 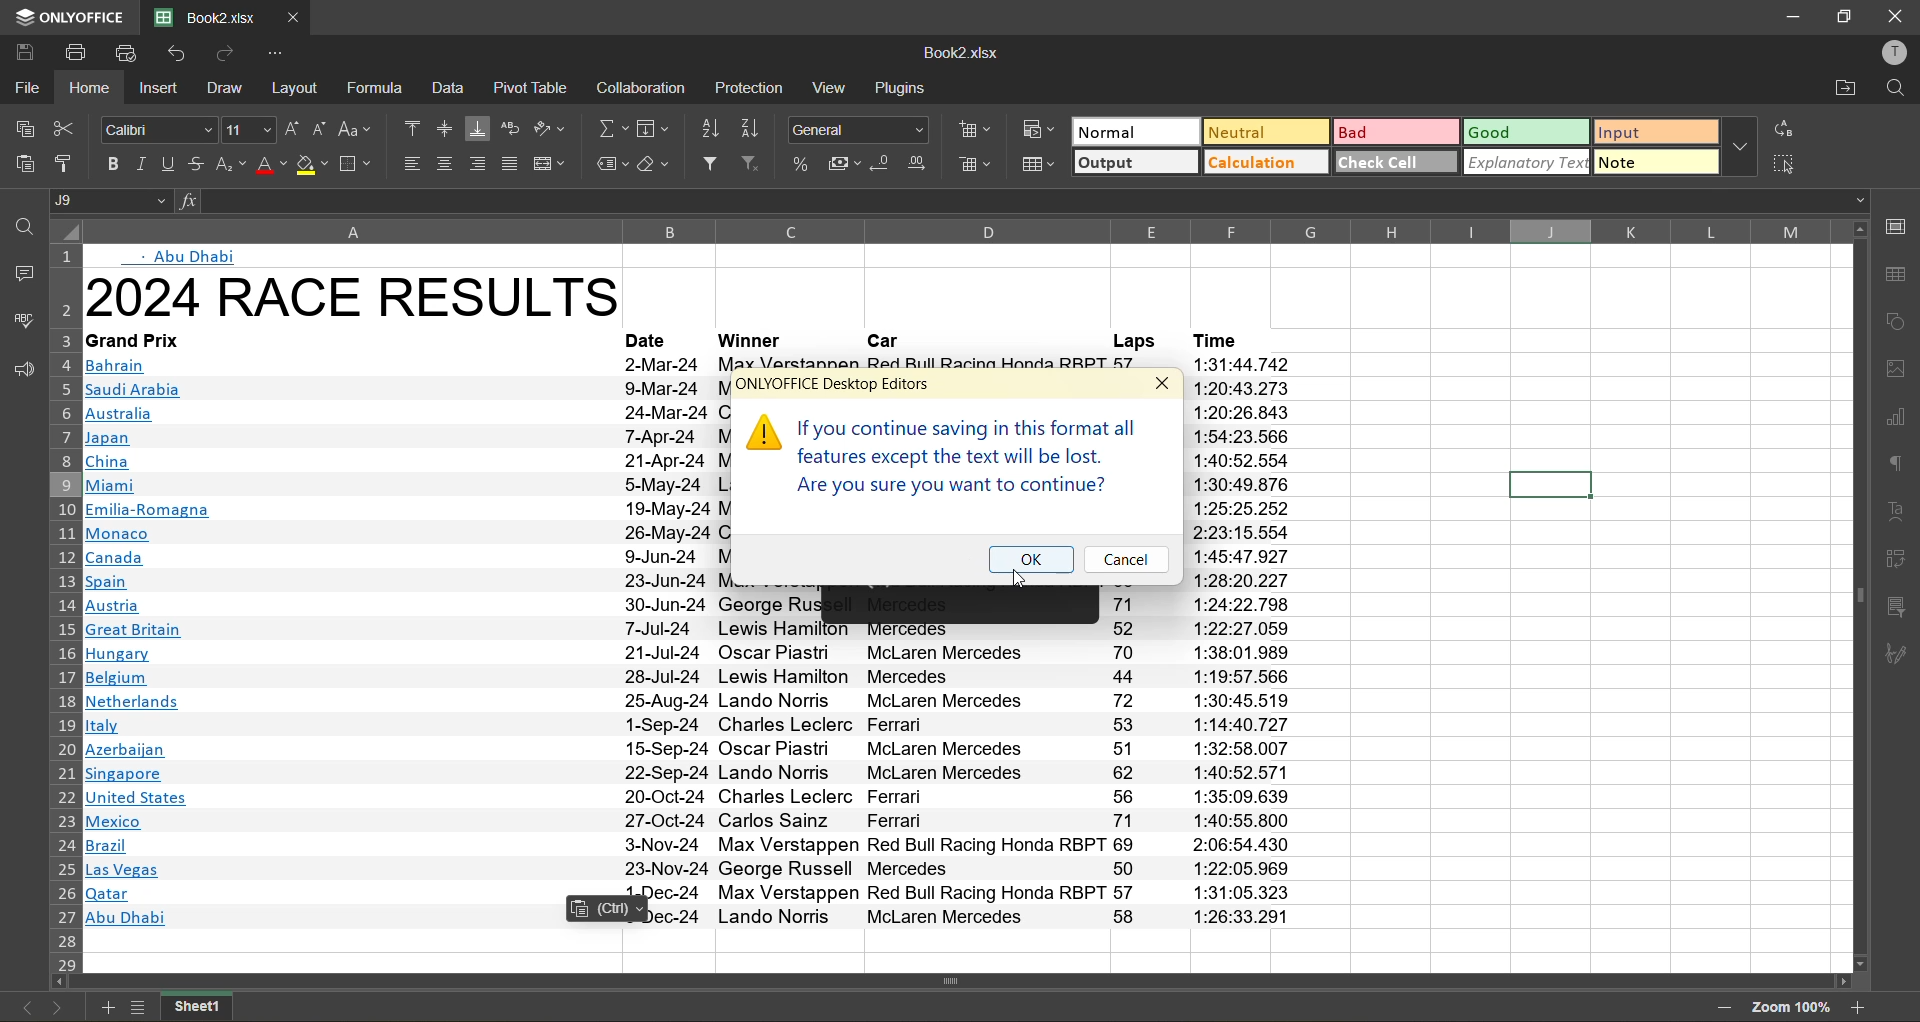 What do you see at coordinates (60, 984) in the screenshot?
I see `move left` at bounding box center [60, 984].